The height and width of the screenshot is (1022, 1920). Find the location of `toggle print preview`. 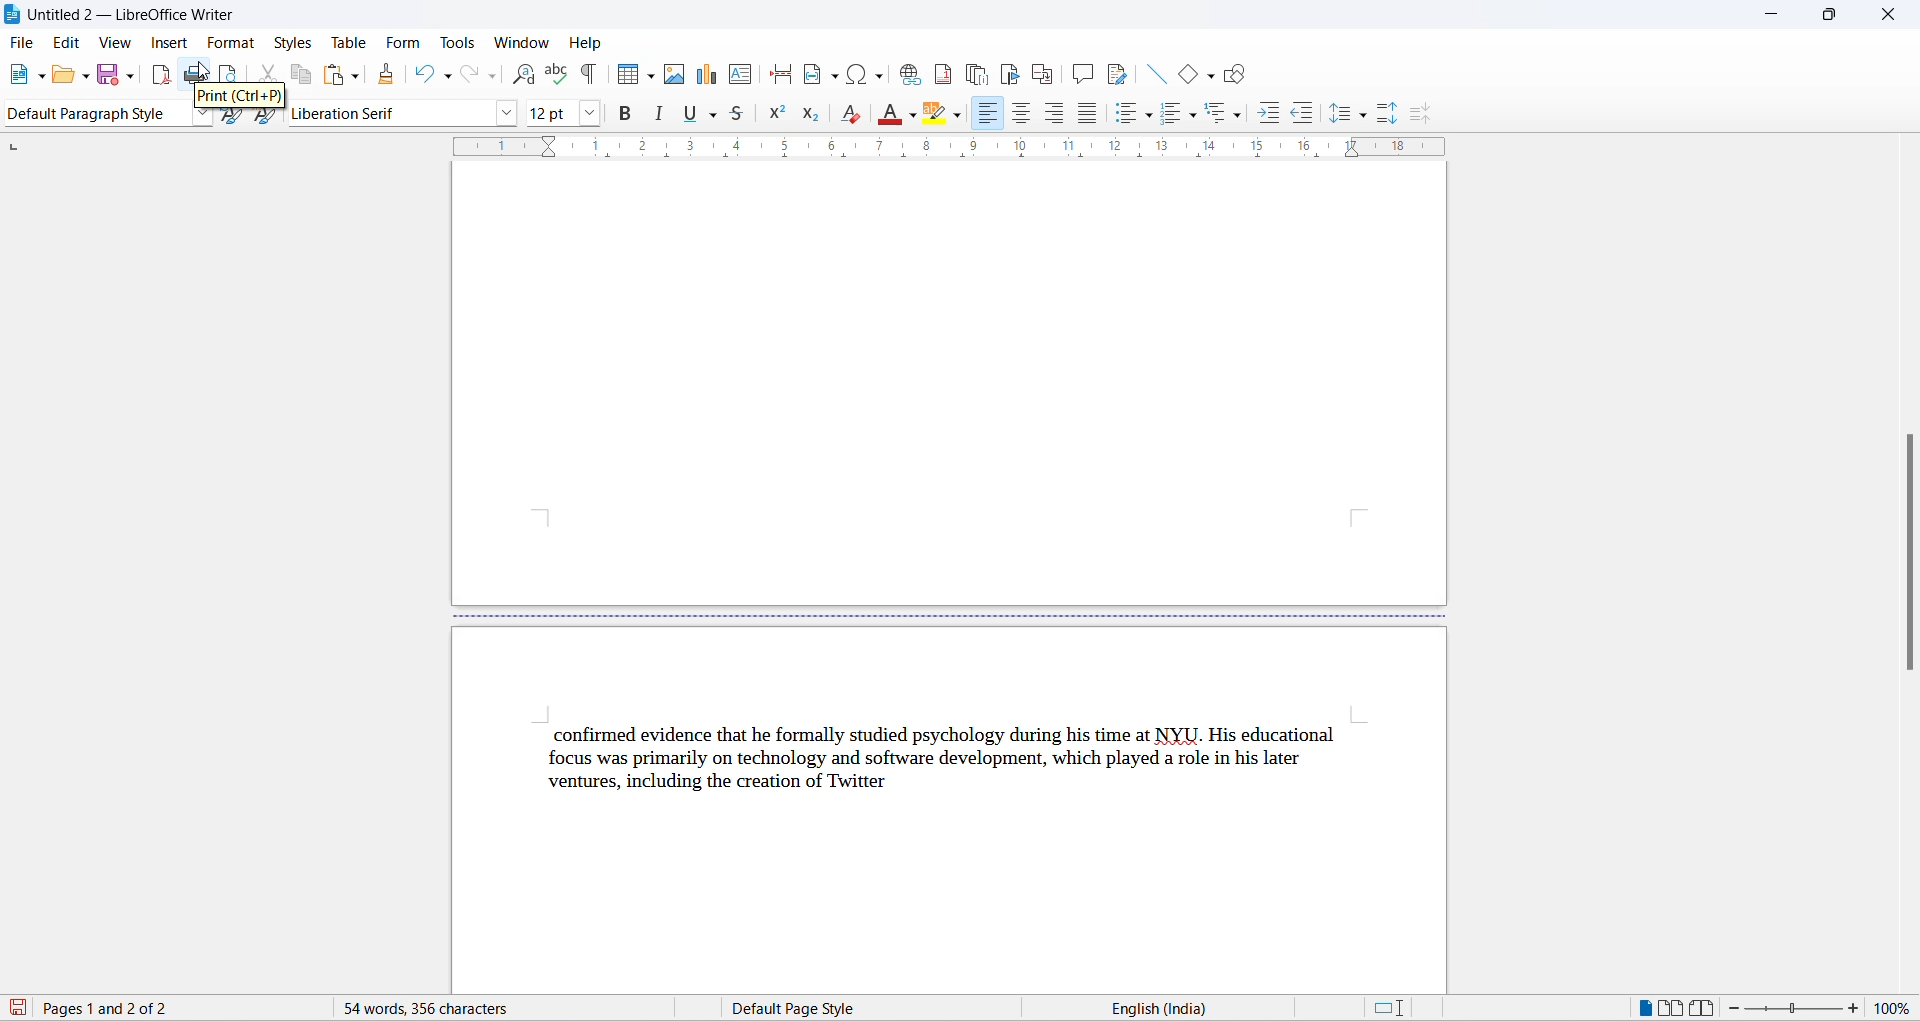

toggle print preview is located at coordinates (233, 70).